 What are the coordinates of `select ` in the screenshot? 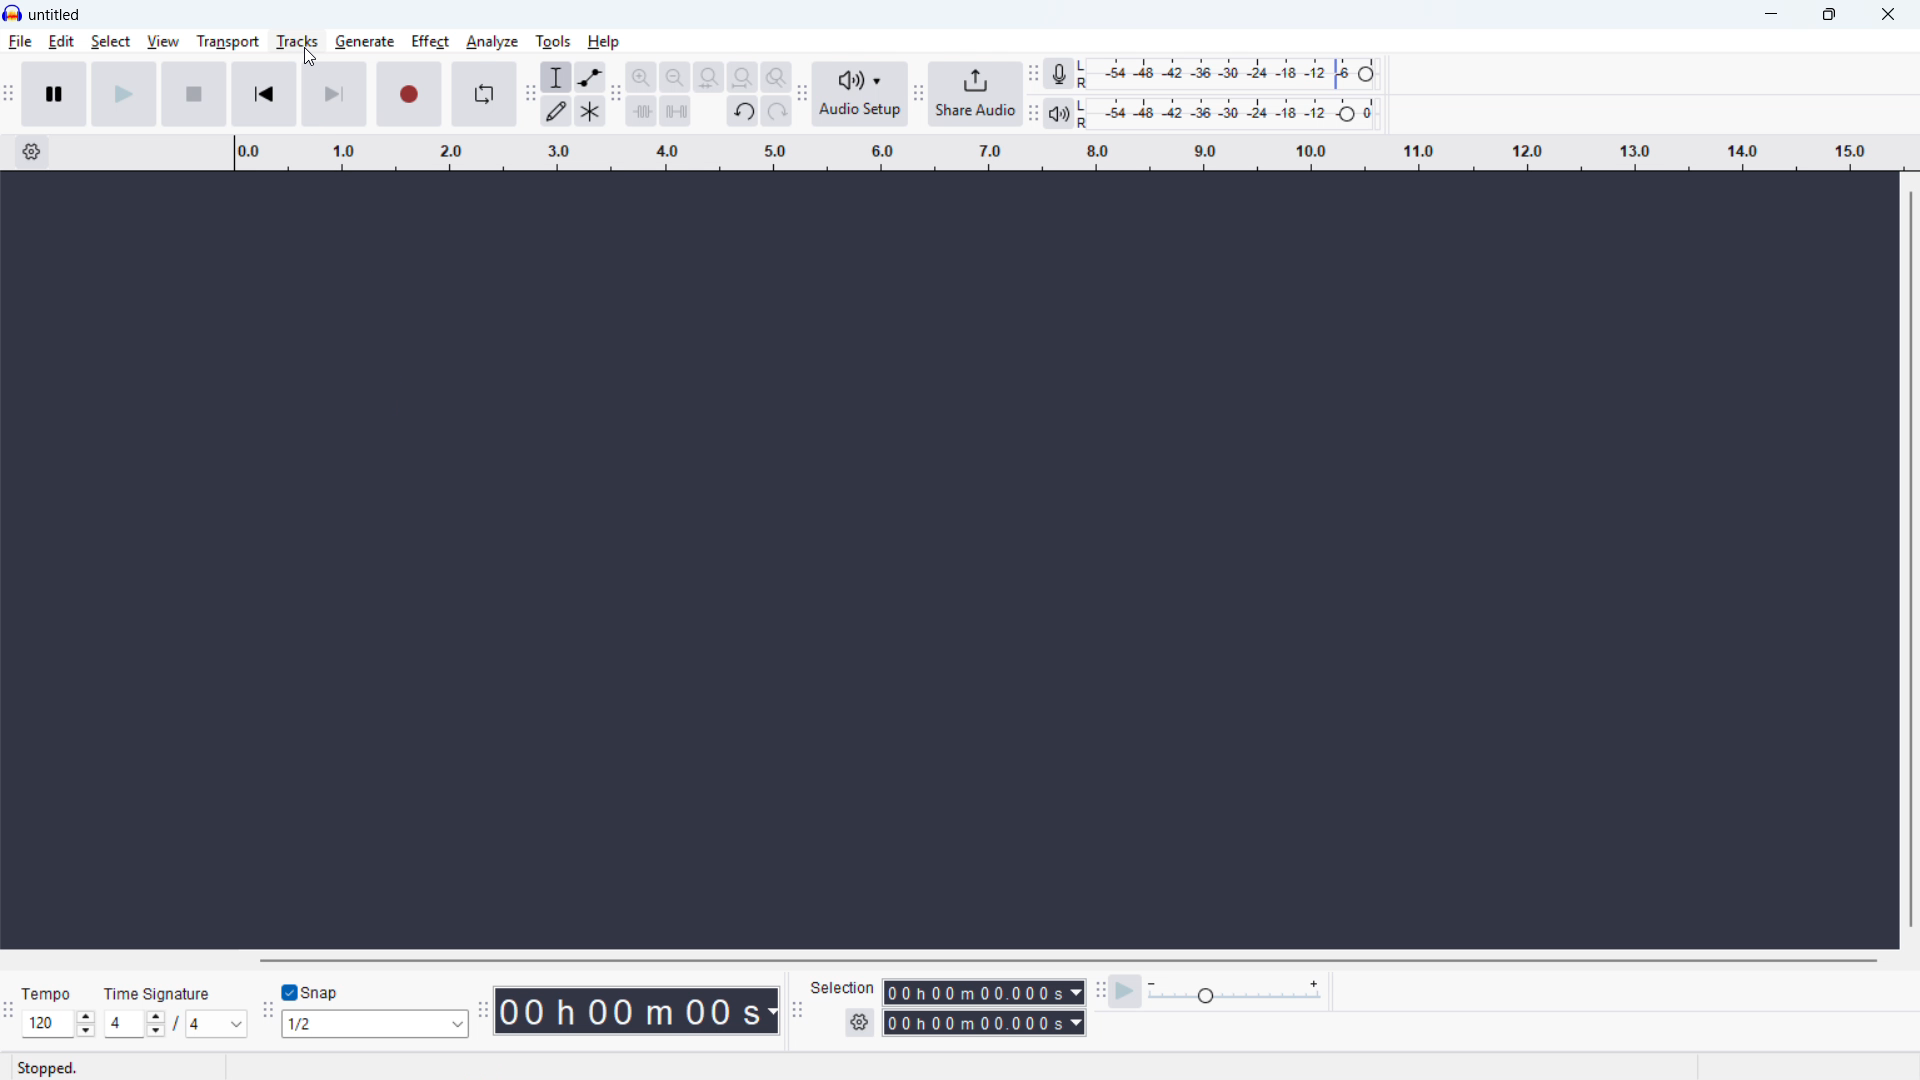 It's located at (111, 42).